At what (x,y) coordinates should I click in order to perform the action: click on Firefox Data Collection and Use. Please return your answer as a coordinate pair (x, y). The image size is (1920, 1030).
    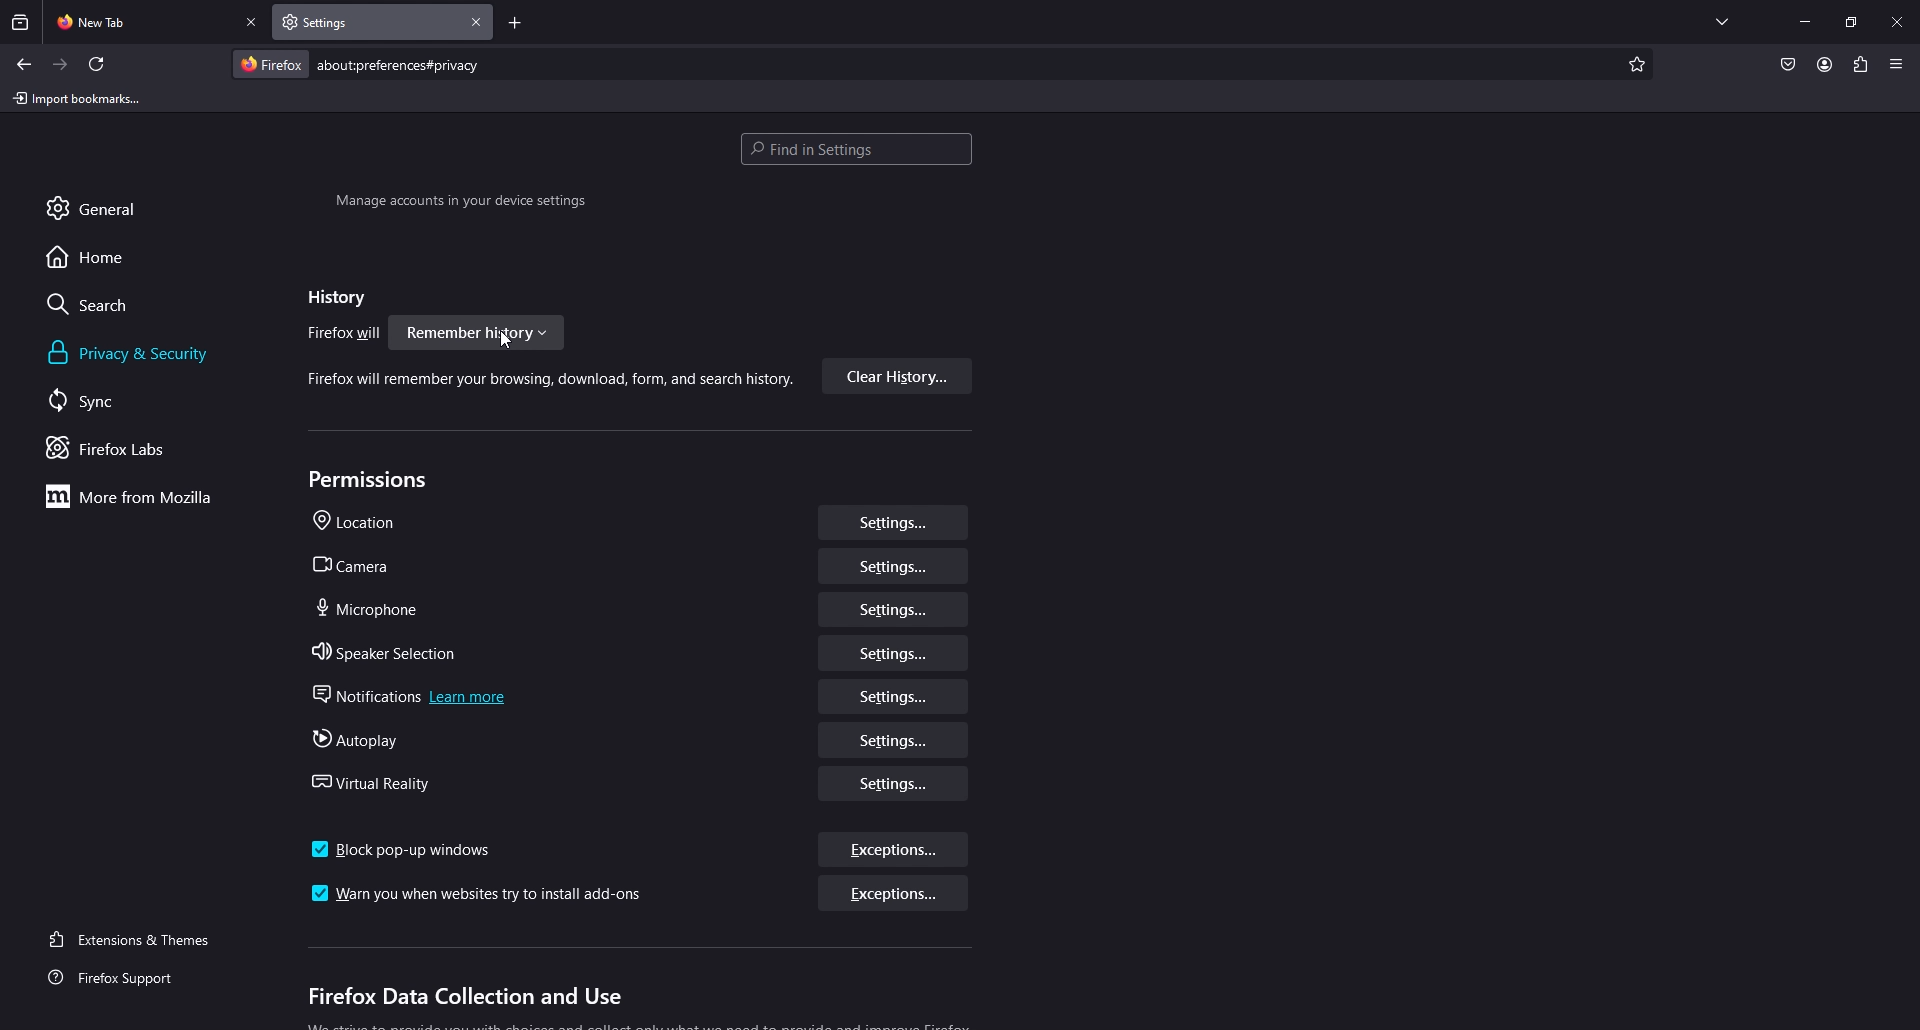
    Looking at the image, I should click on (463, 998).